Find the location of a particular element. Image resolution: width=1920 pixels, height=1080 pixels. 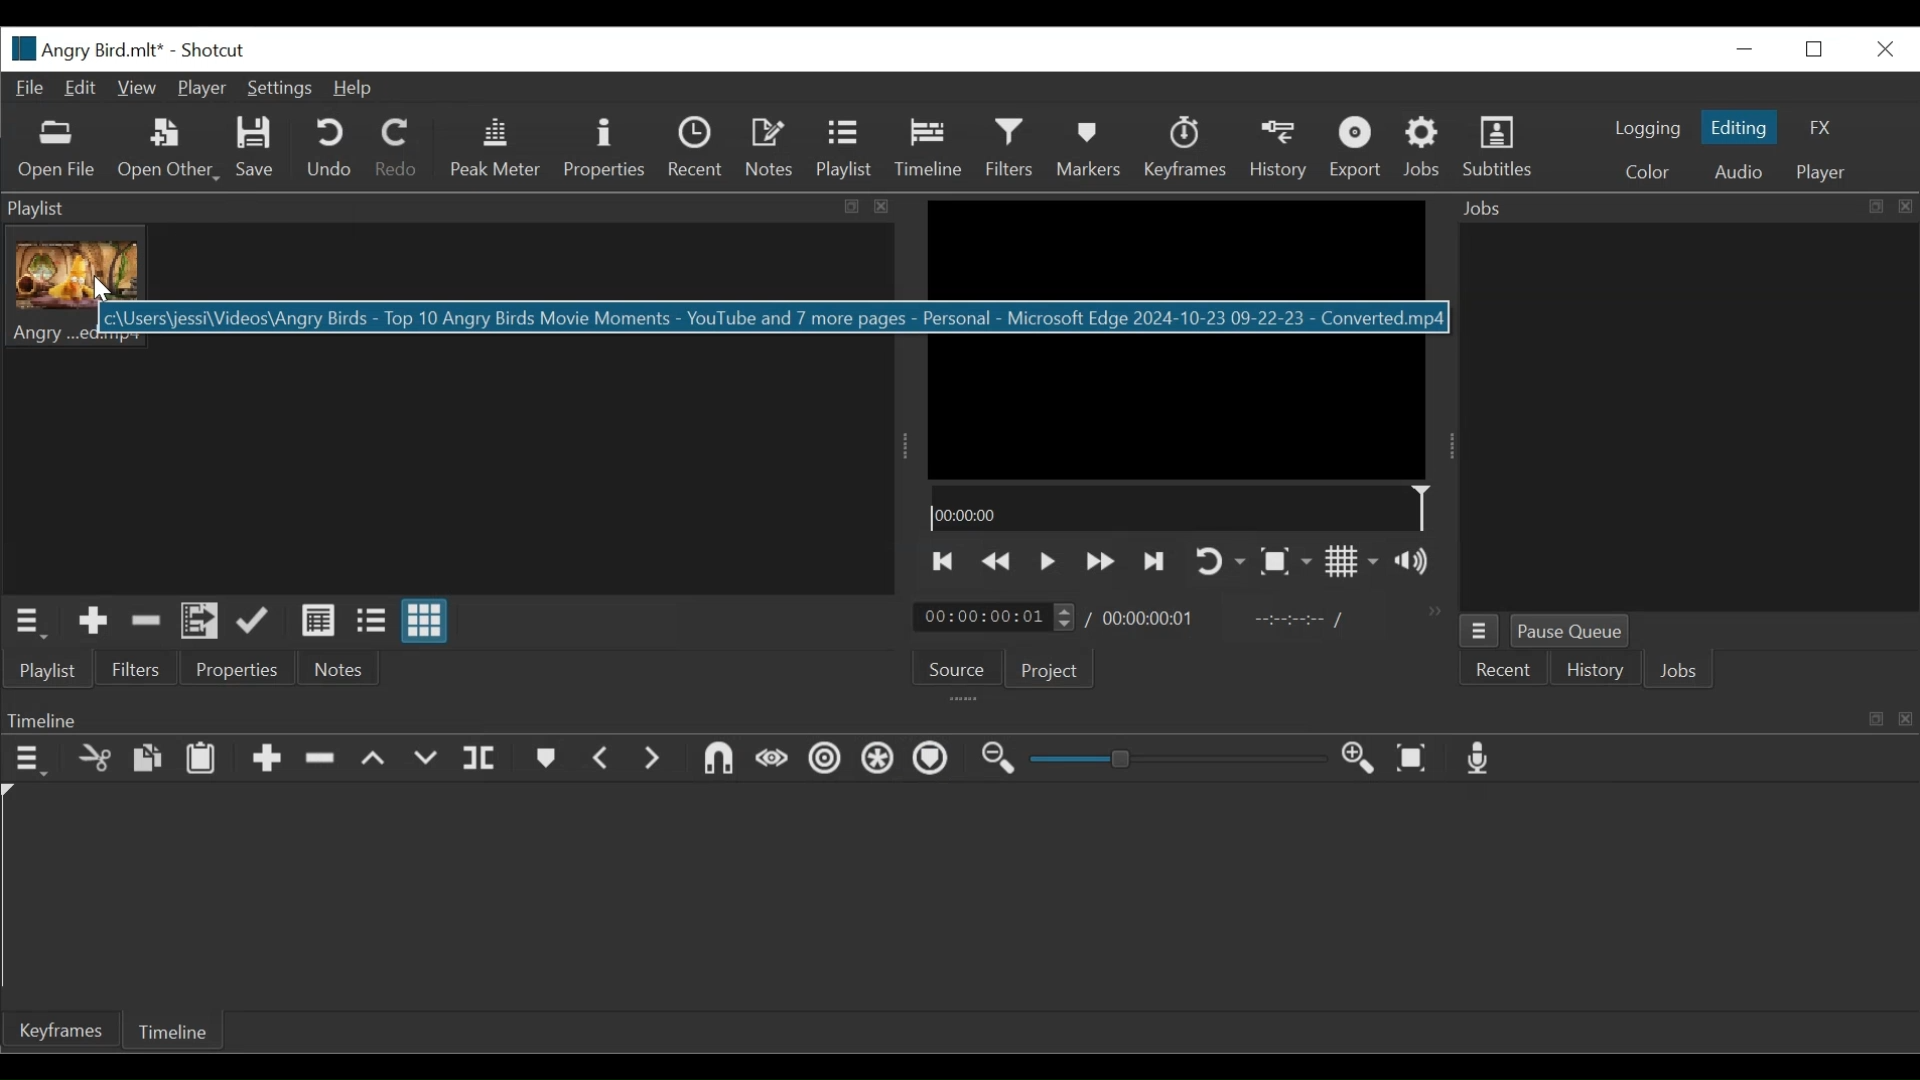

History is located at coordinates (1281, 151).